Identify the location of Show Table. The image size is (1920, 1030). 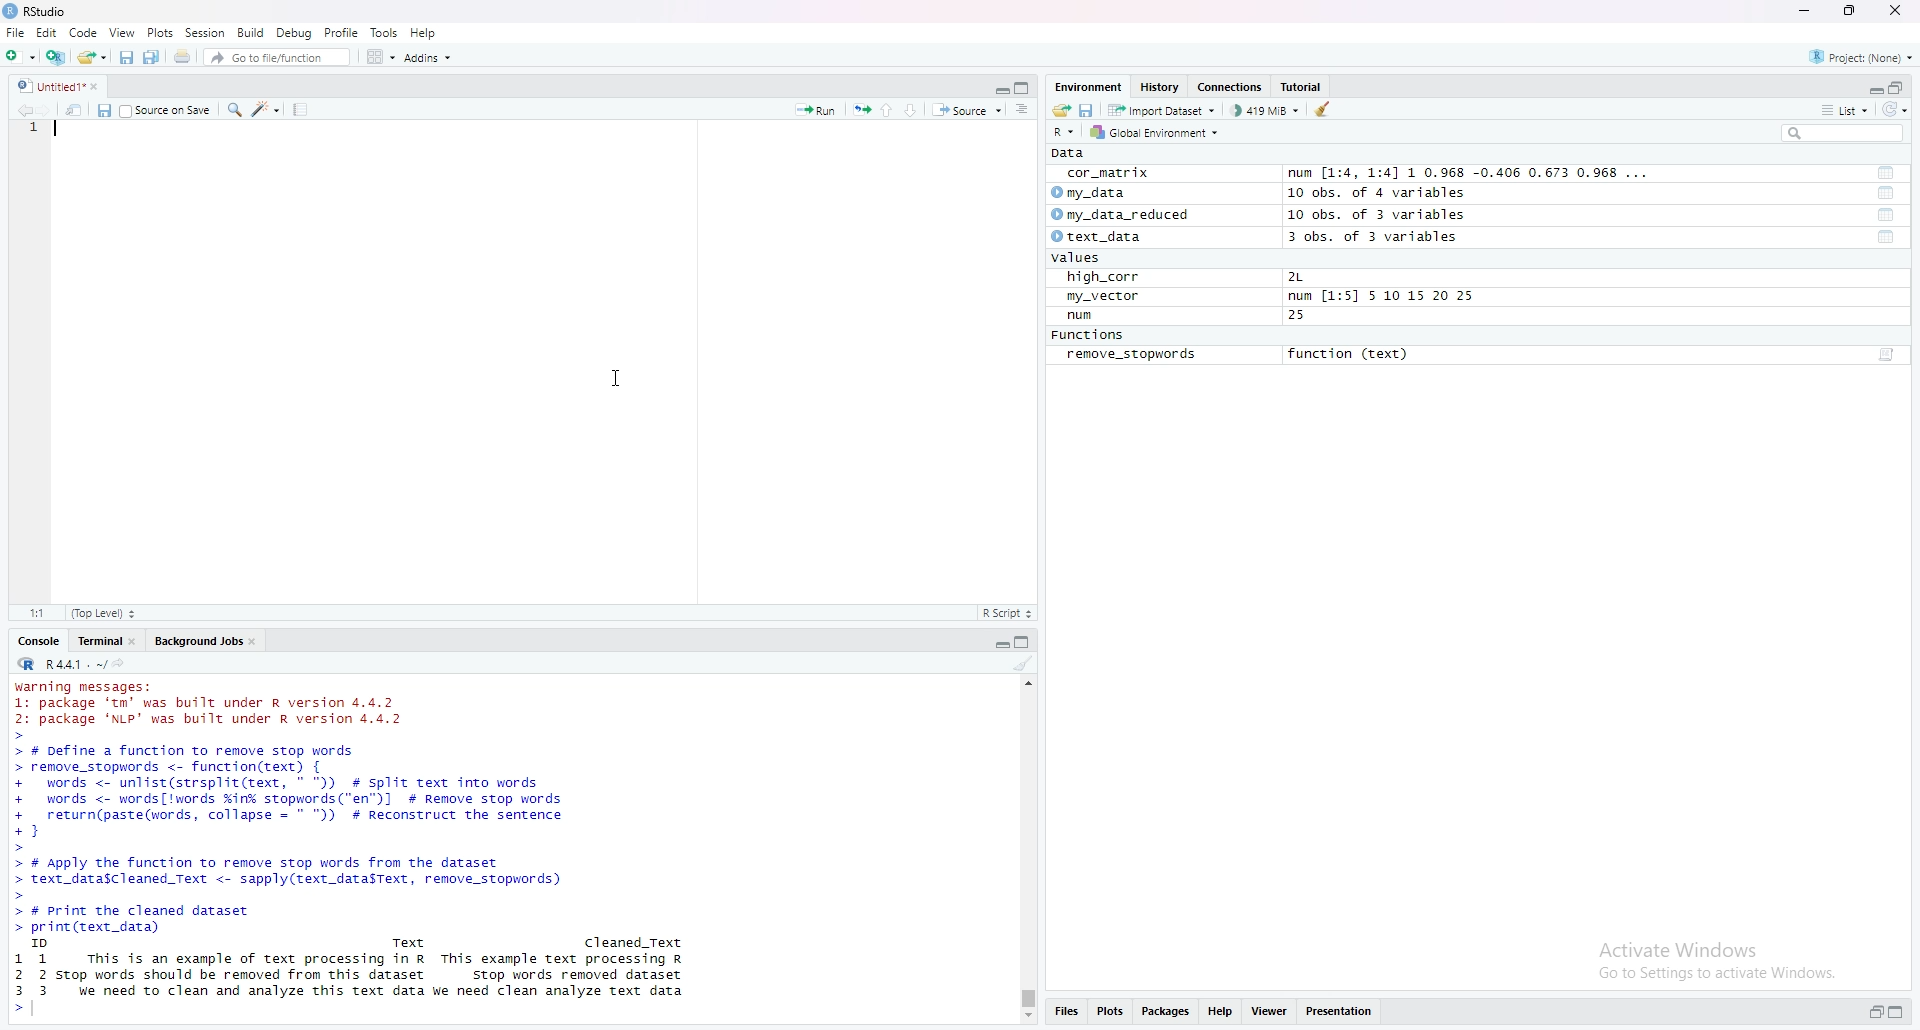
(1885, 172).